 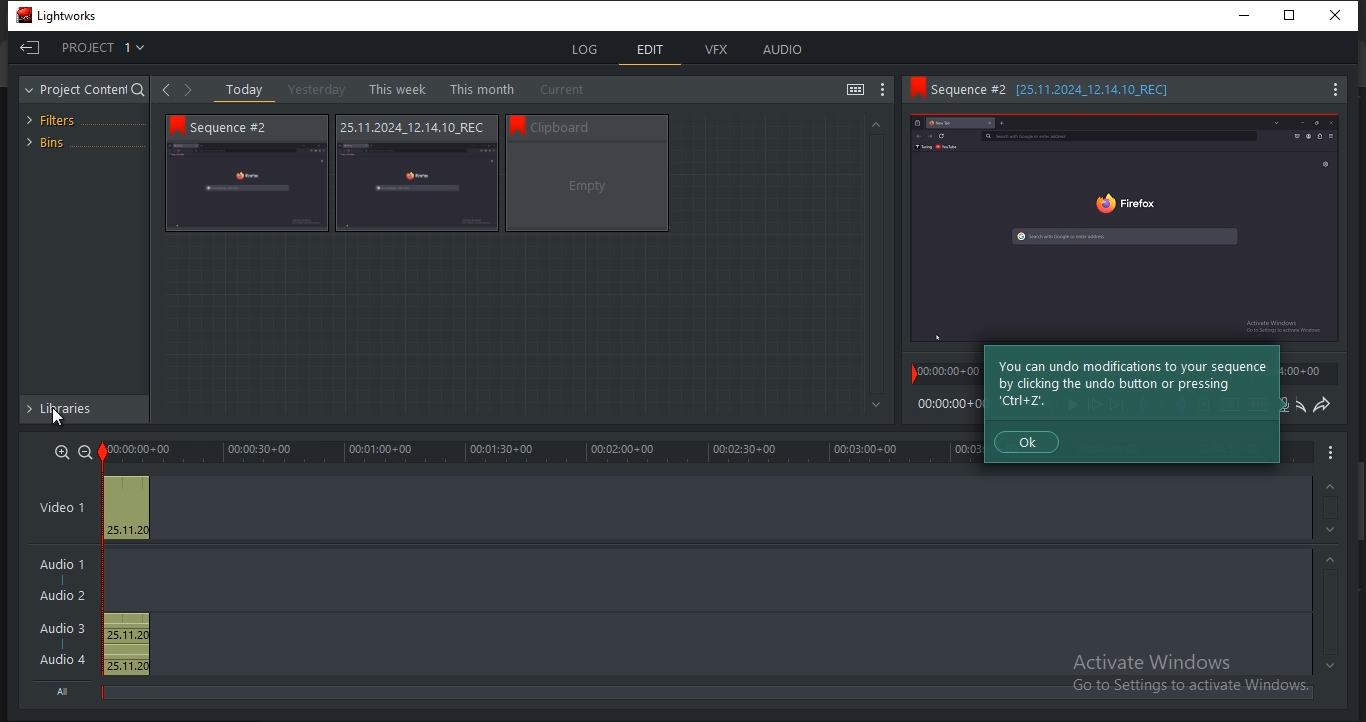 I want to click on video thumbnail, so click(x=249, y=186).